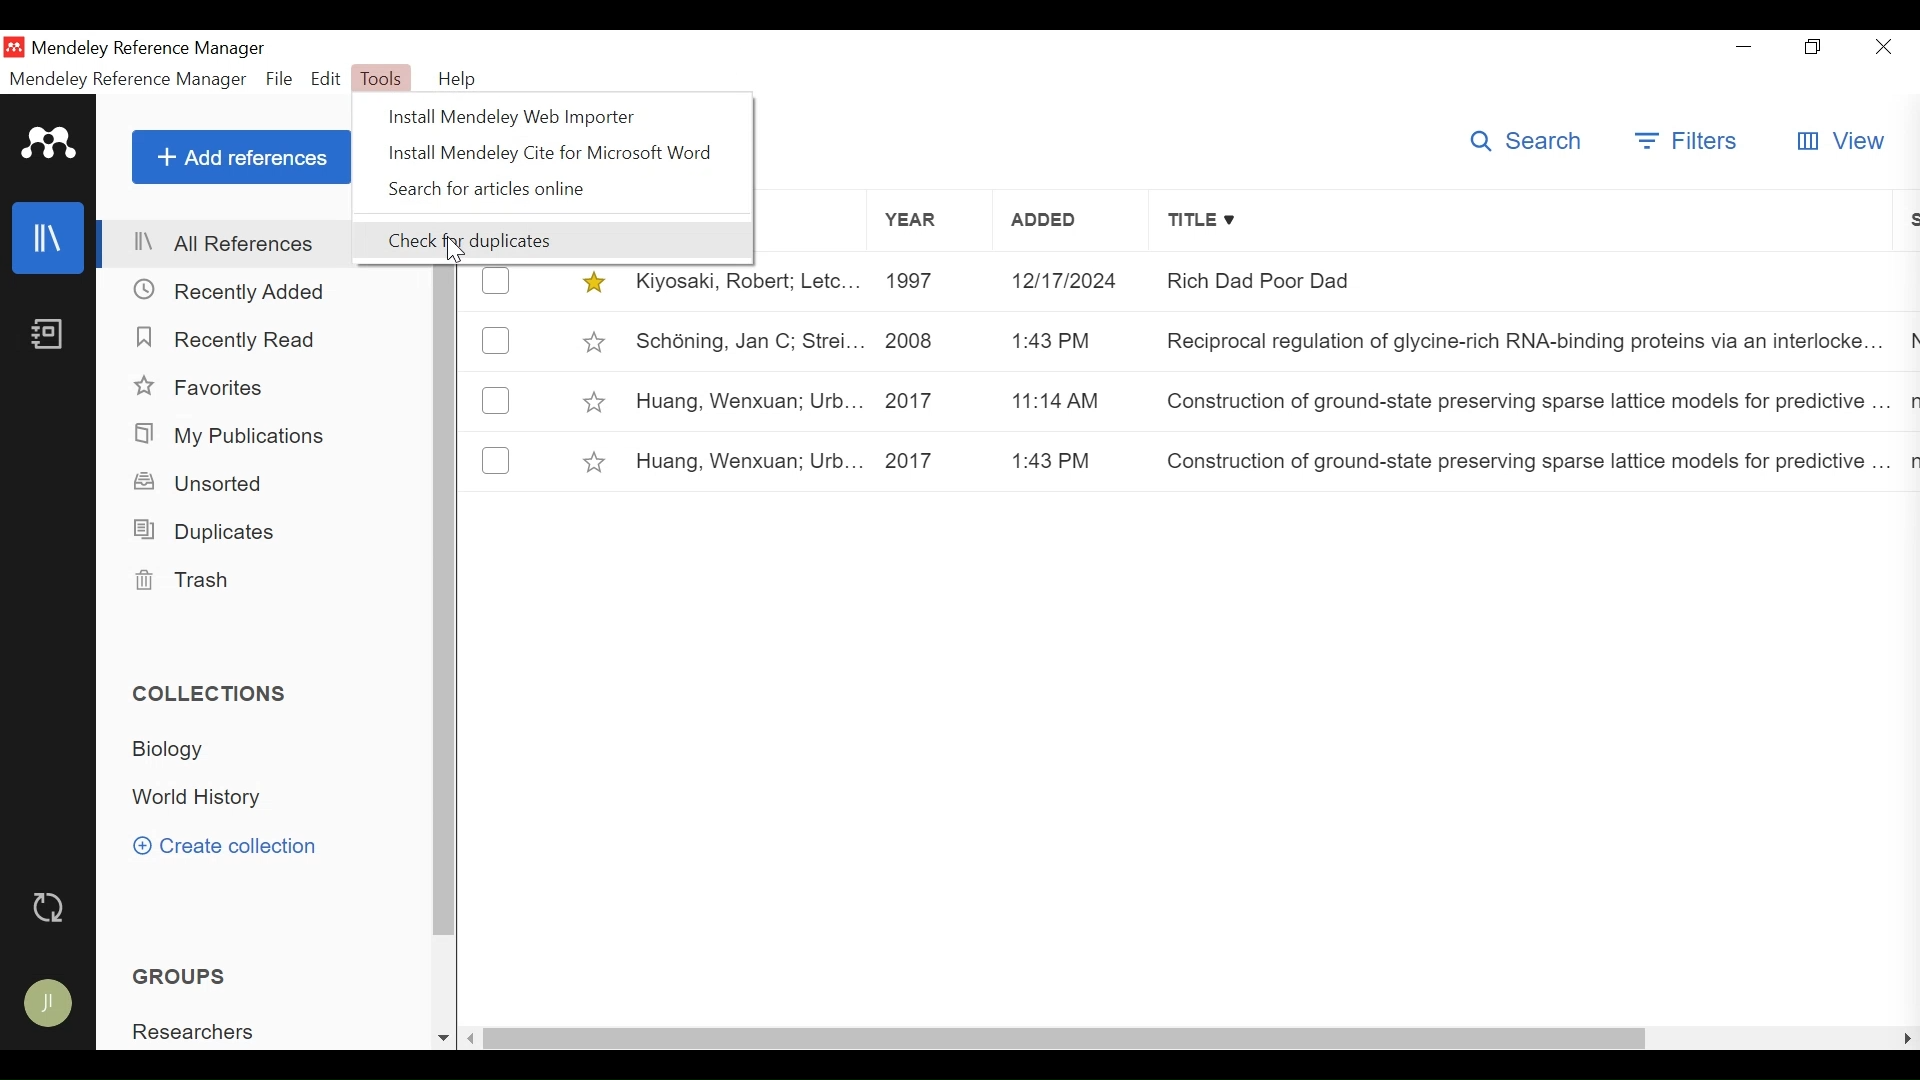  I want to click on Scroll Left, so click(470, 1041).